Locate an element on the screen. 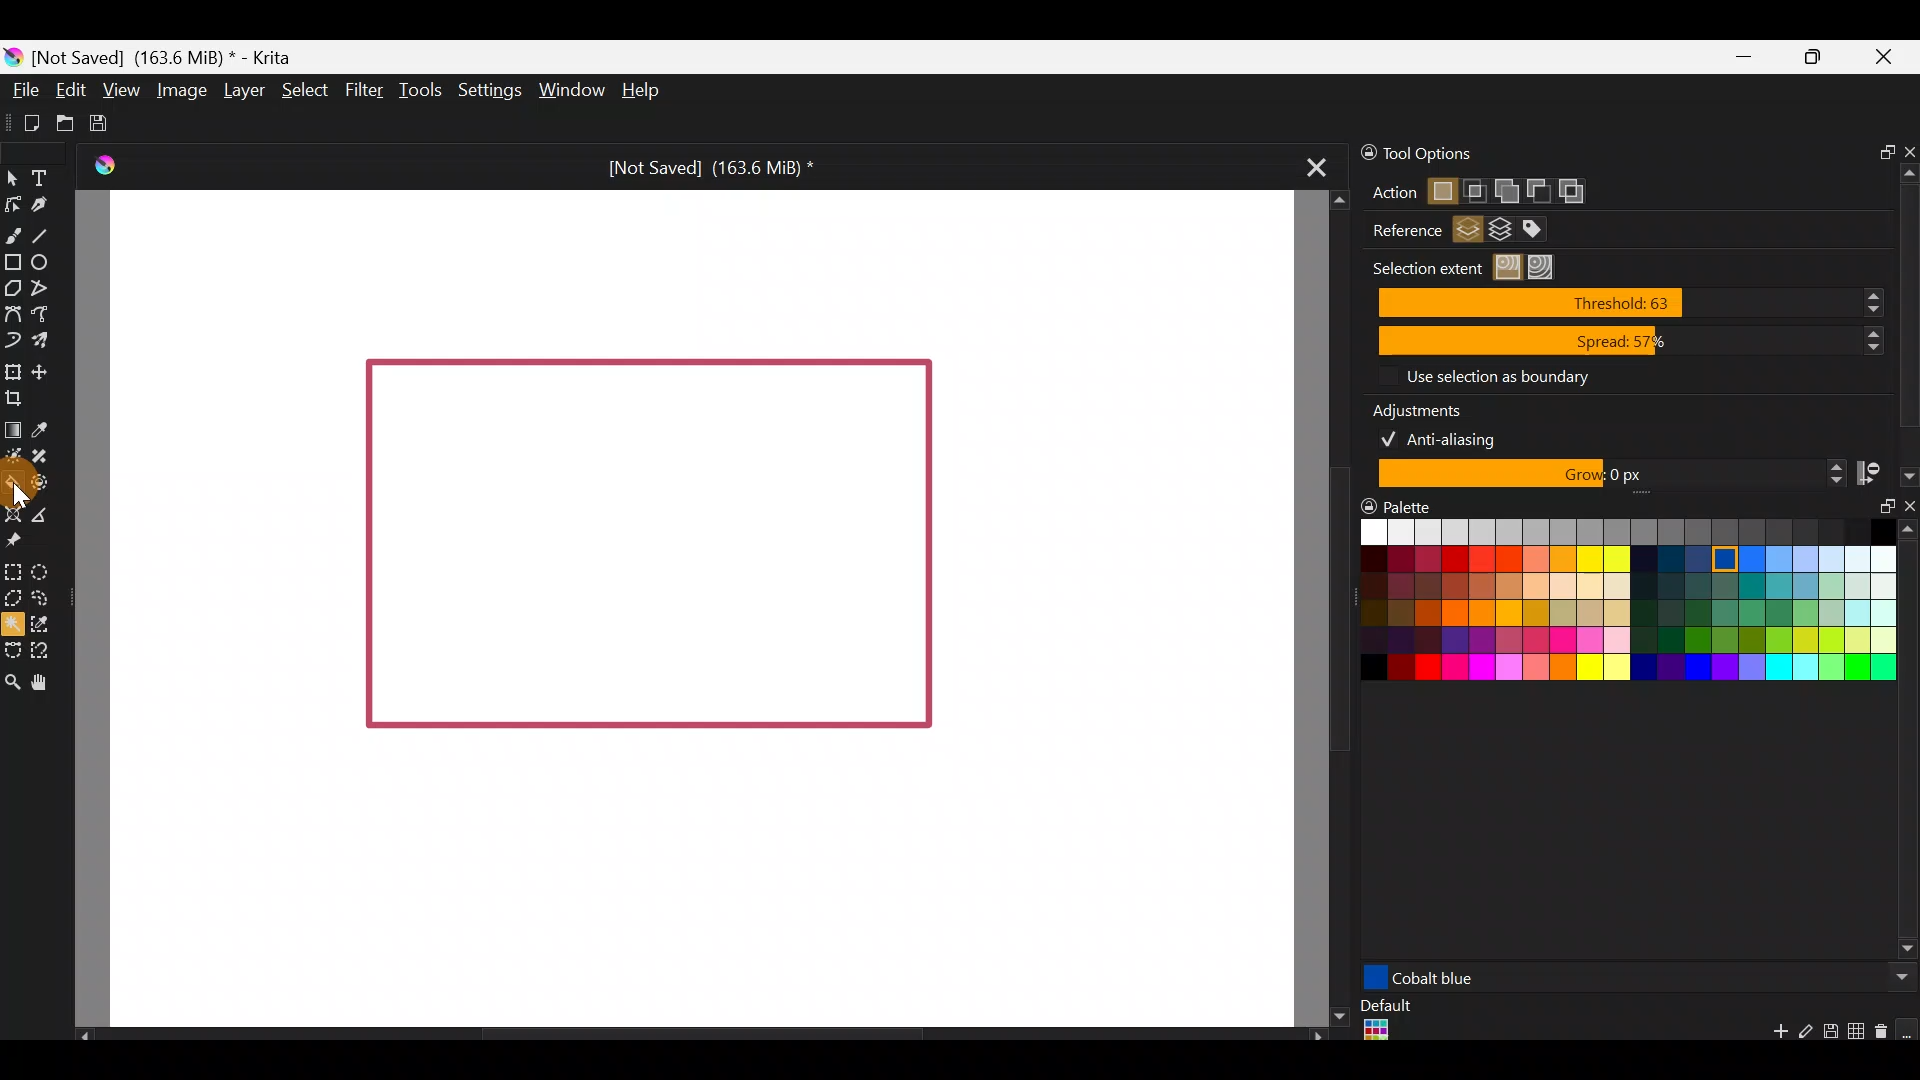 The height and width of the screenshot is (1080, 1920). File is located at coordinates (26, 89).